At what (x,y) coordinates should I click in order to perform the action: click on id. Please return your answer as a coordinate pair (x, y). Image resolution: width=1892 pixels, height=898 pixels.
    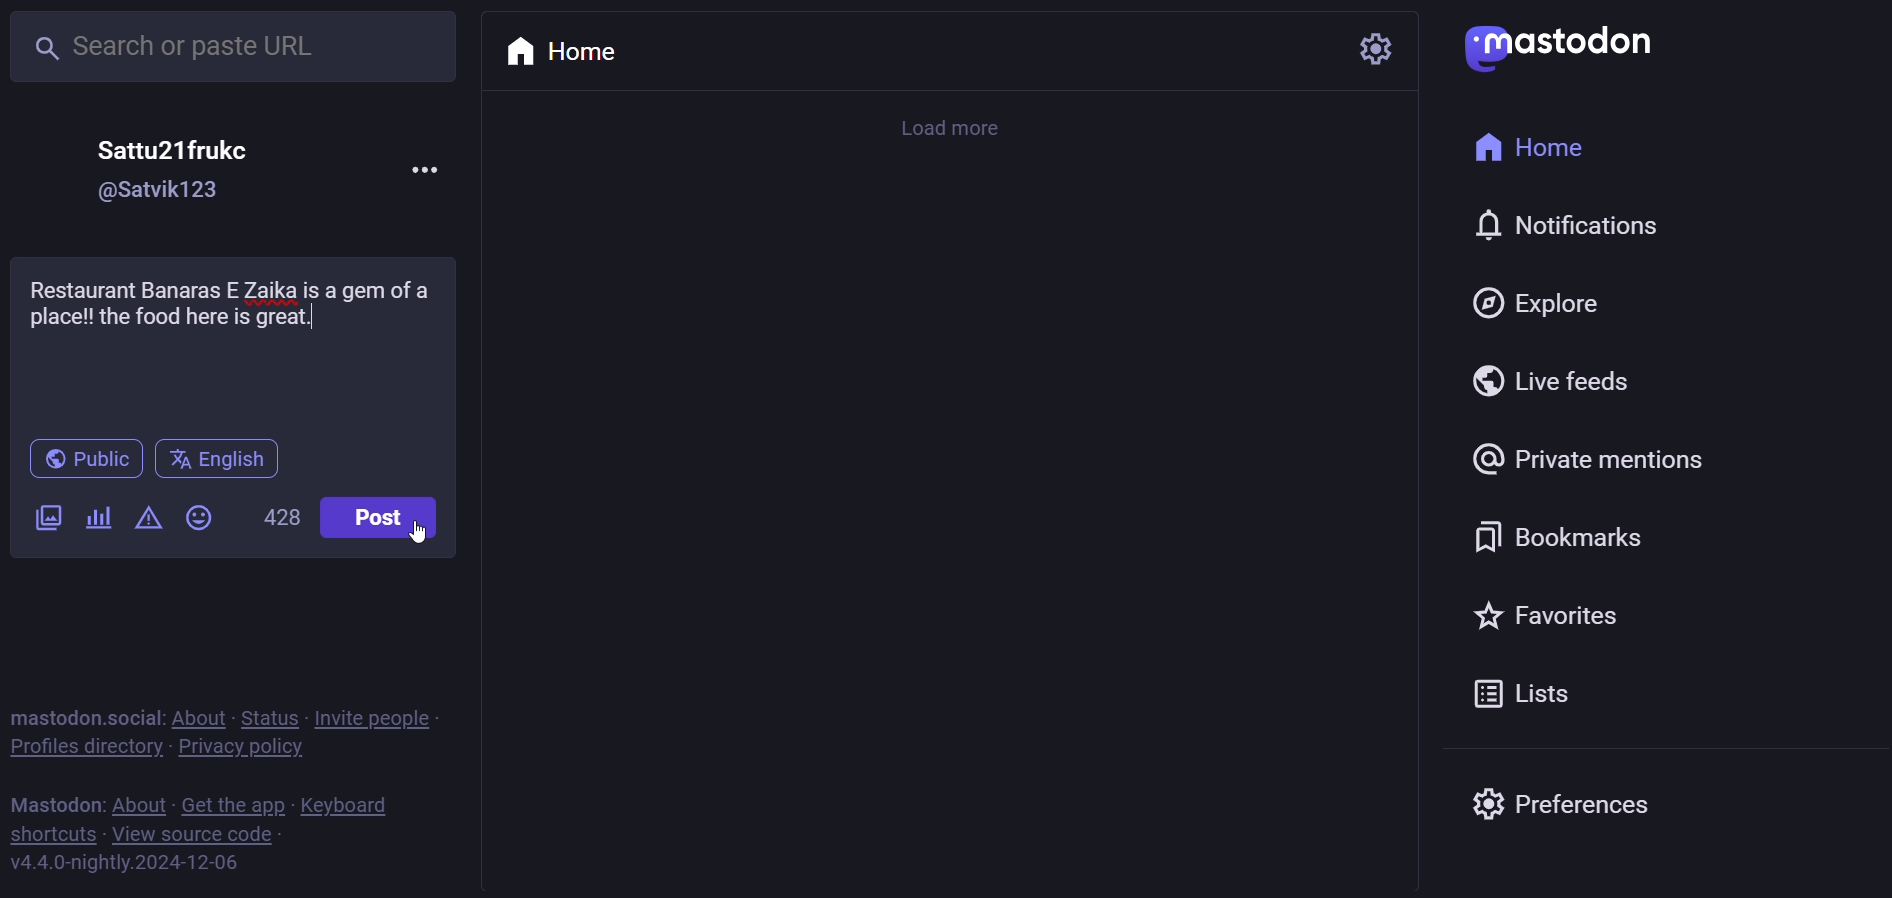
    Looking at the image, I should click on (160, 192).